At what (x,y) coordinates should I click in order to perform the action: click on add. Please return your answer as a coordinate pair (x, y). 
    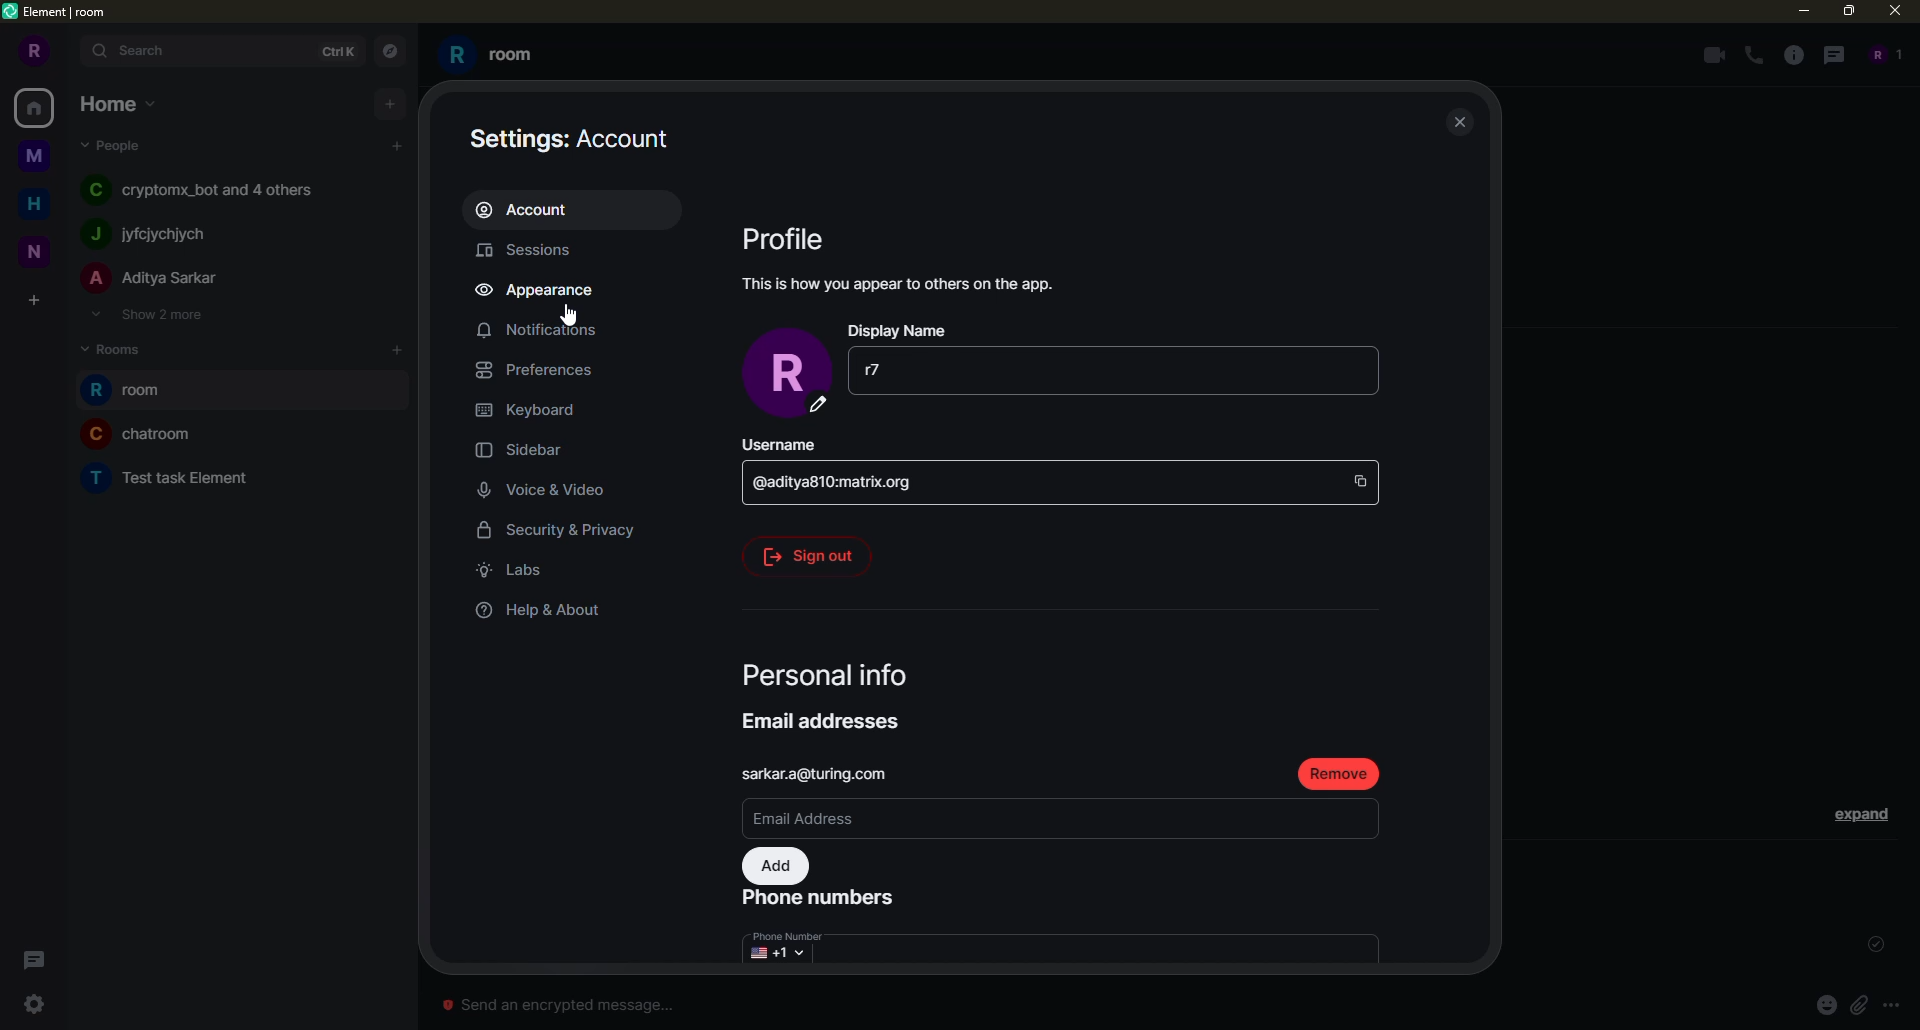
    Looking at the image, I should click on (778, 866).